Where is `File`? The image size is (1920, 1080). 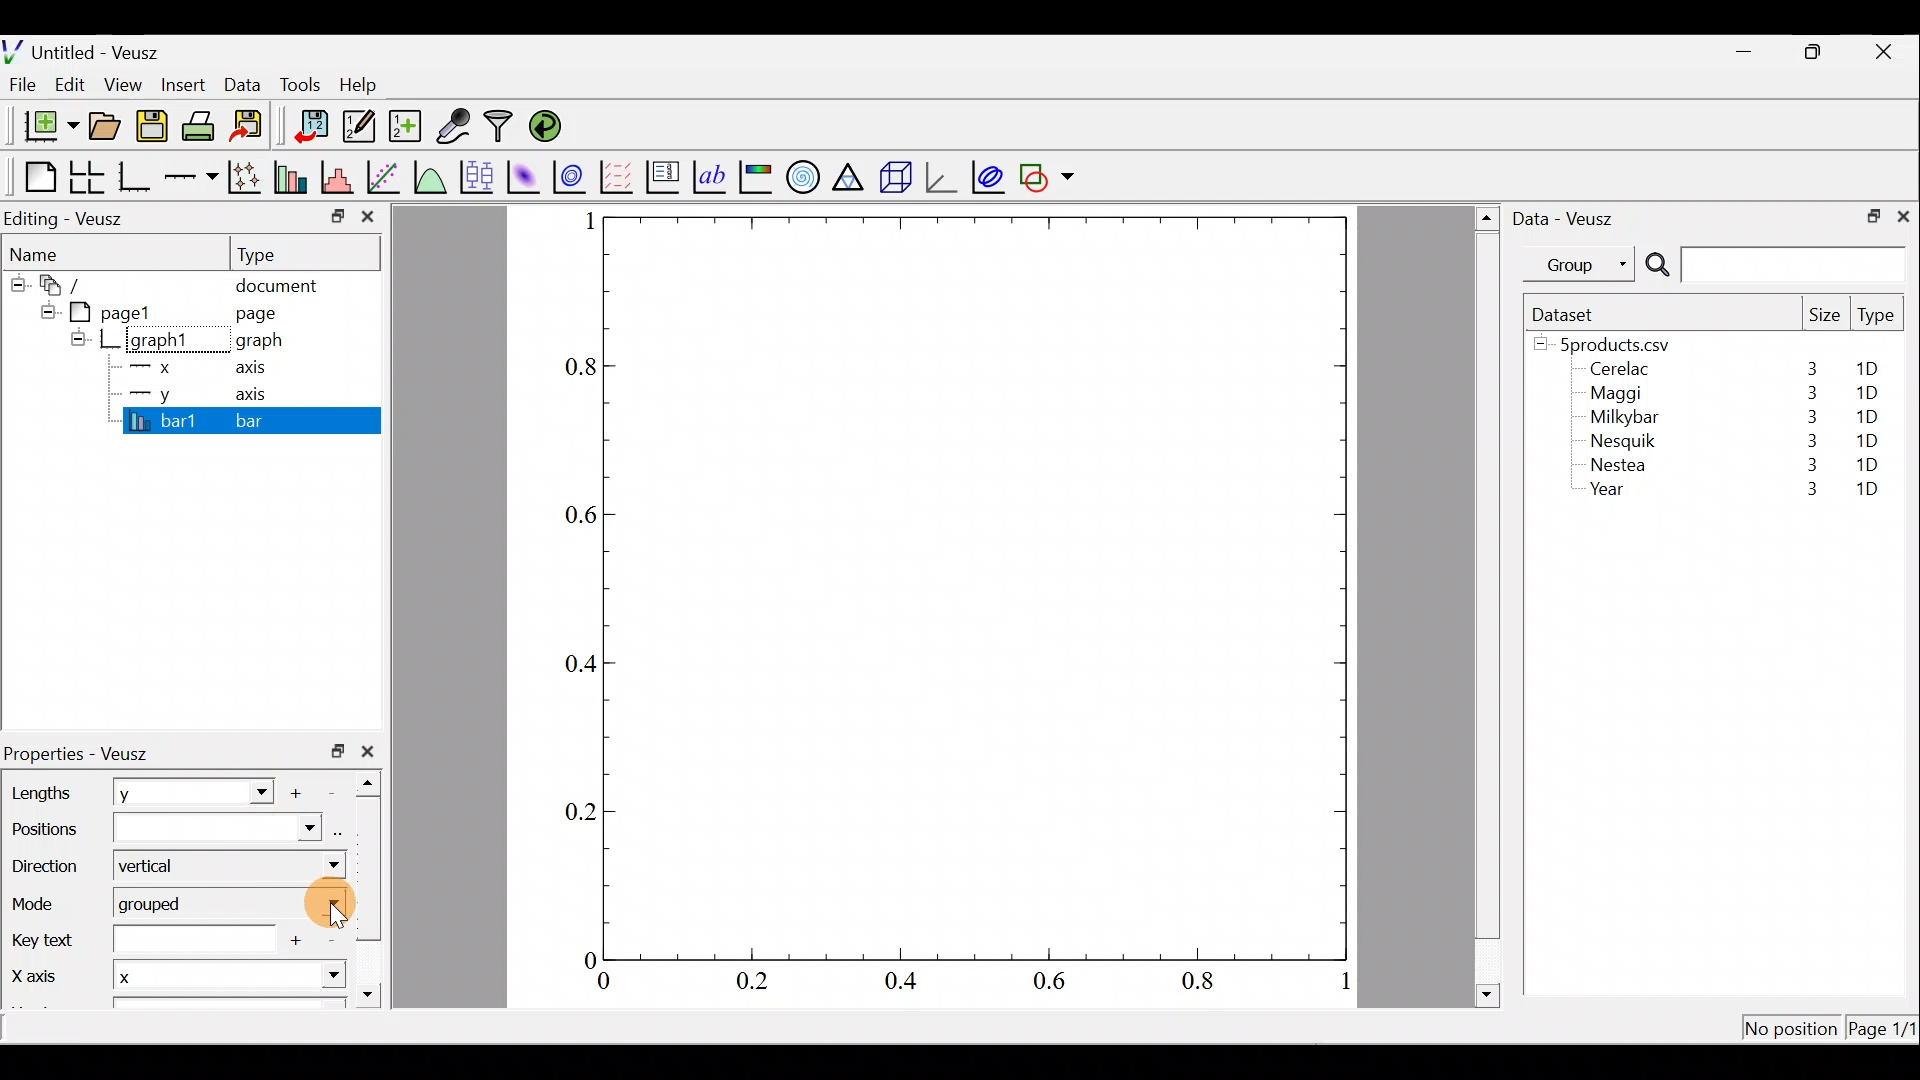 File is located at coordinates (19, 85).